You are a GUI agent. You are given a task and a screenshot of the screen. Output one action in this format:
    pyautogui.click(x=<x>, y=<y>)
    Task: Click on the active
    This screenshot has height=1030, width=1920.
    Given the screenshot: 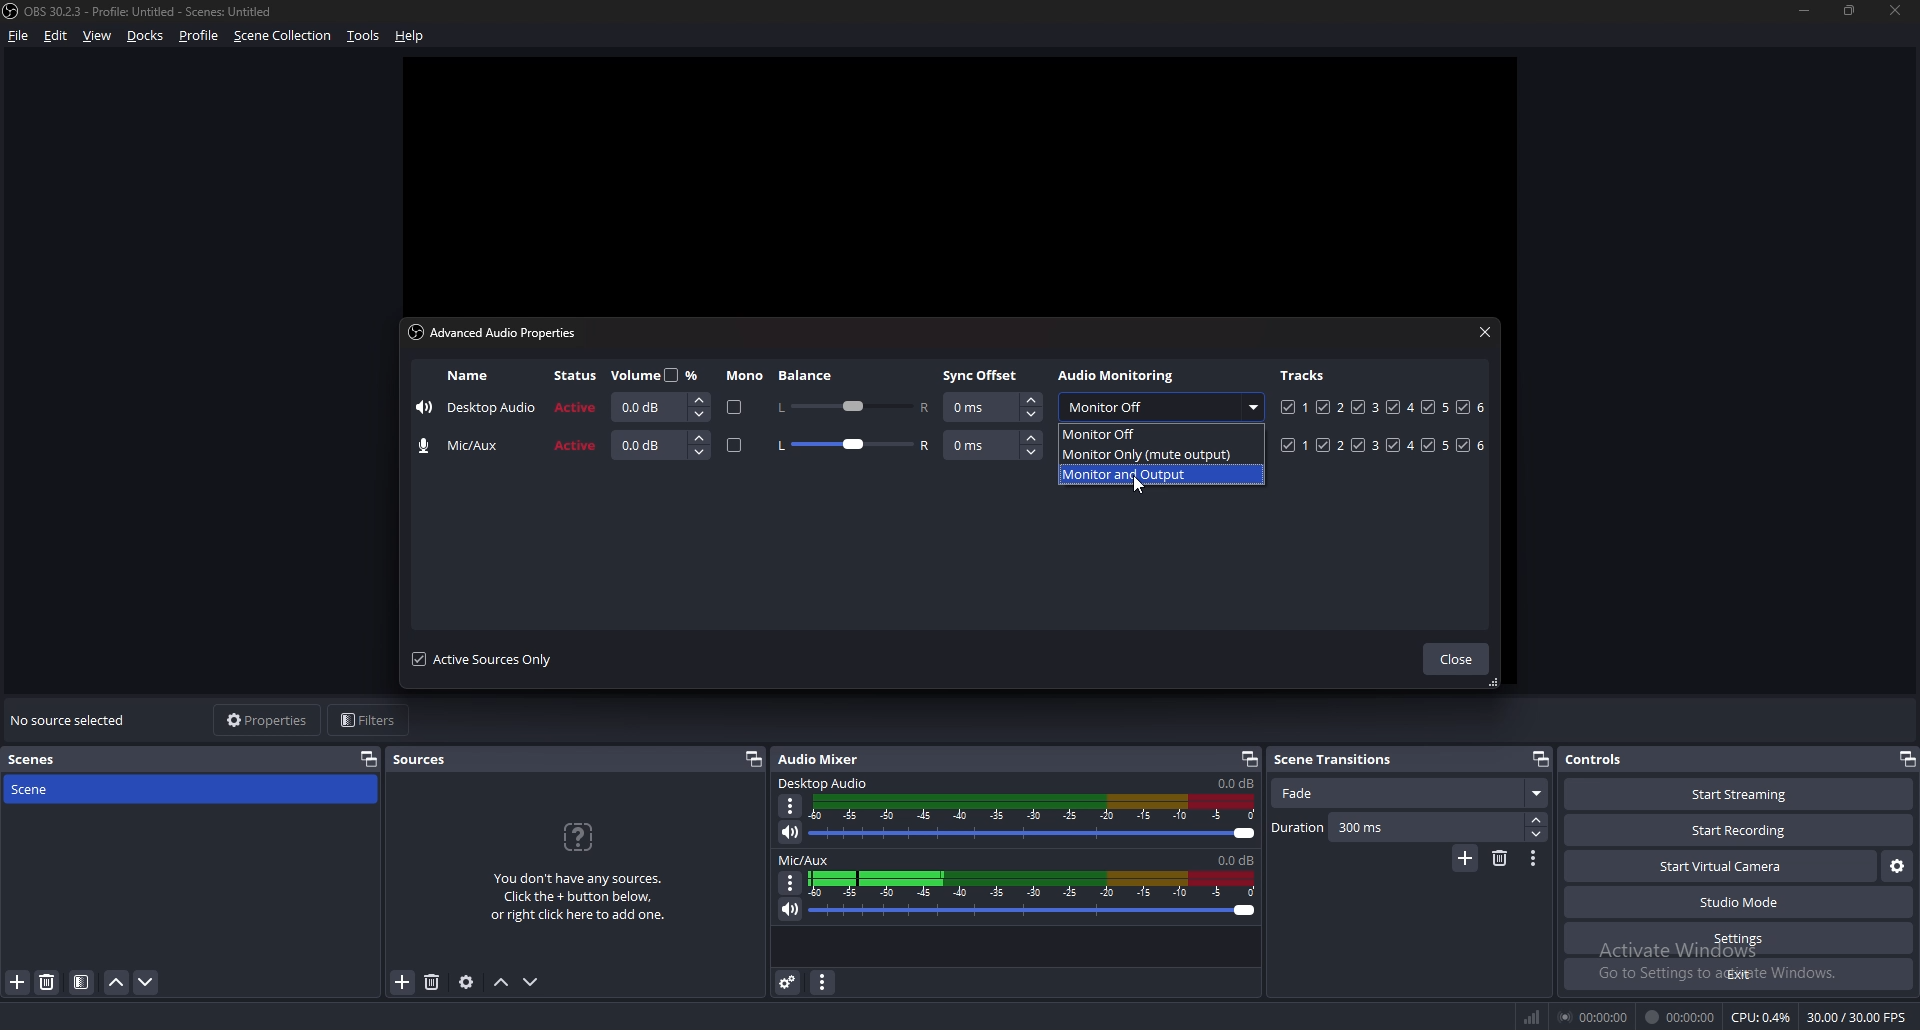 What is the action you would take?
    pyautogui.click(x=576, y=447)
    